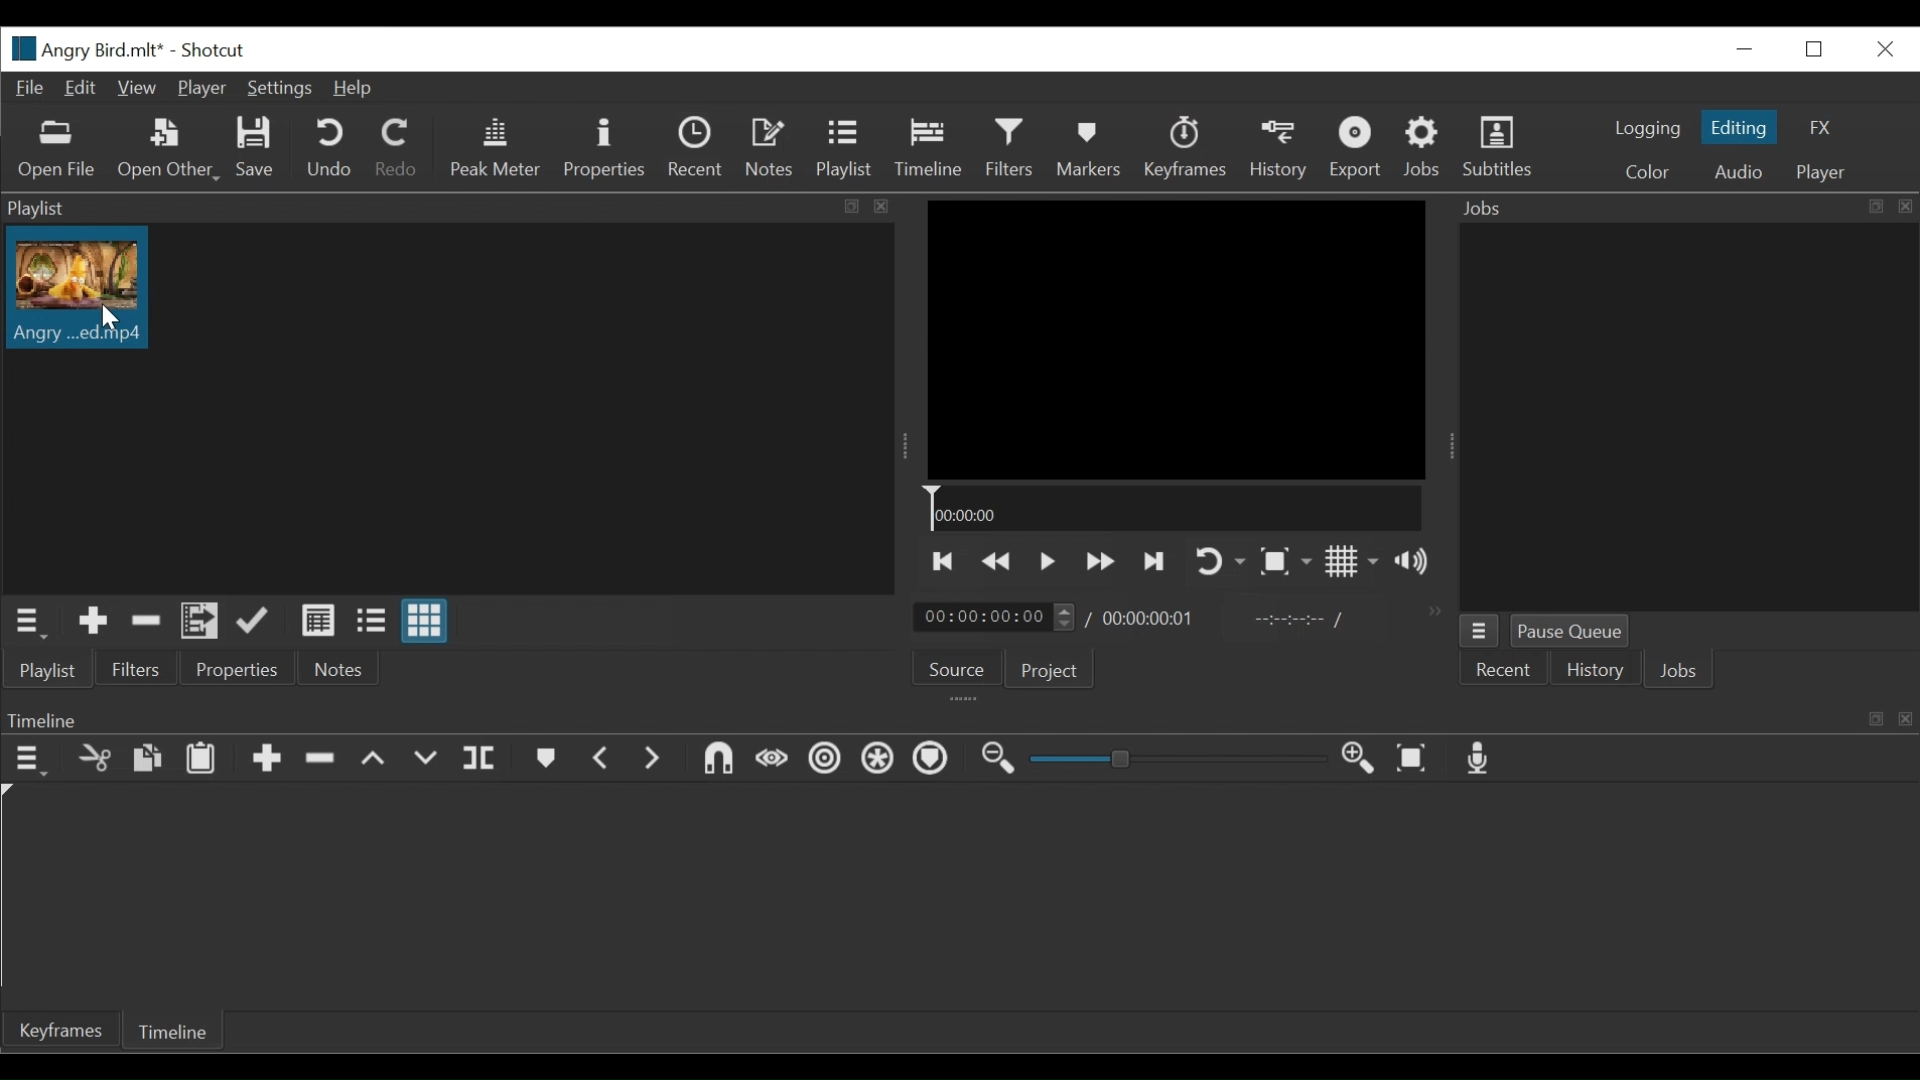 Image resolution: width=1920 pixels, height=1080 pixels. I want to click on File, so click(31, 89).